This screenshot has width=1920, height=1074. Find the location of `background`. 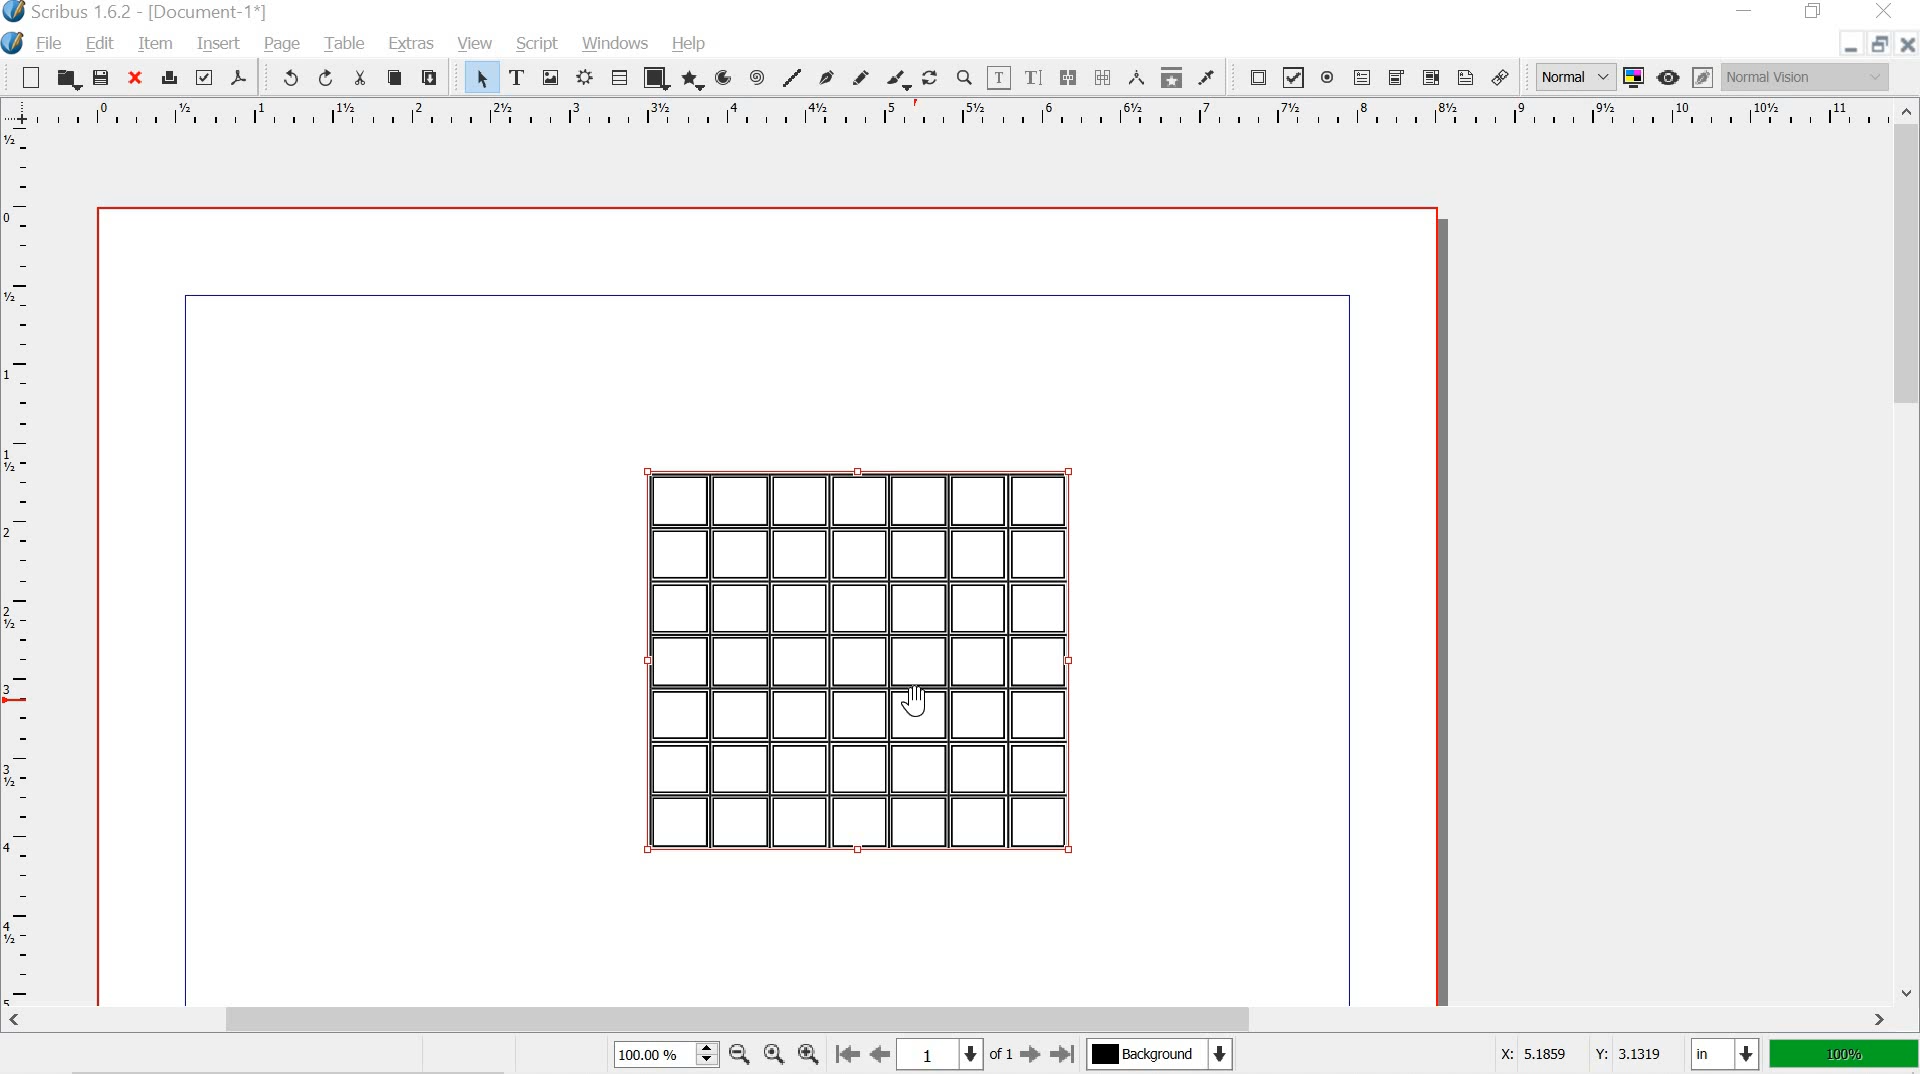

background is located at coordinates (1166, 1054).